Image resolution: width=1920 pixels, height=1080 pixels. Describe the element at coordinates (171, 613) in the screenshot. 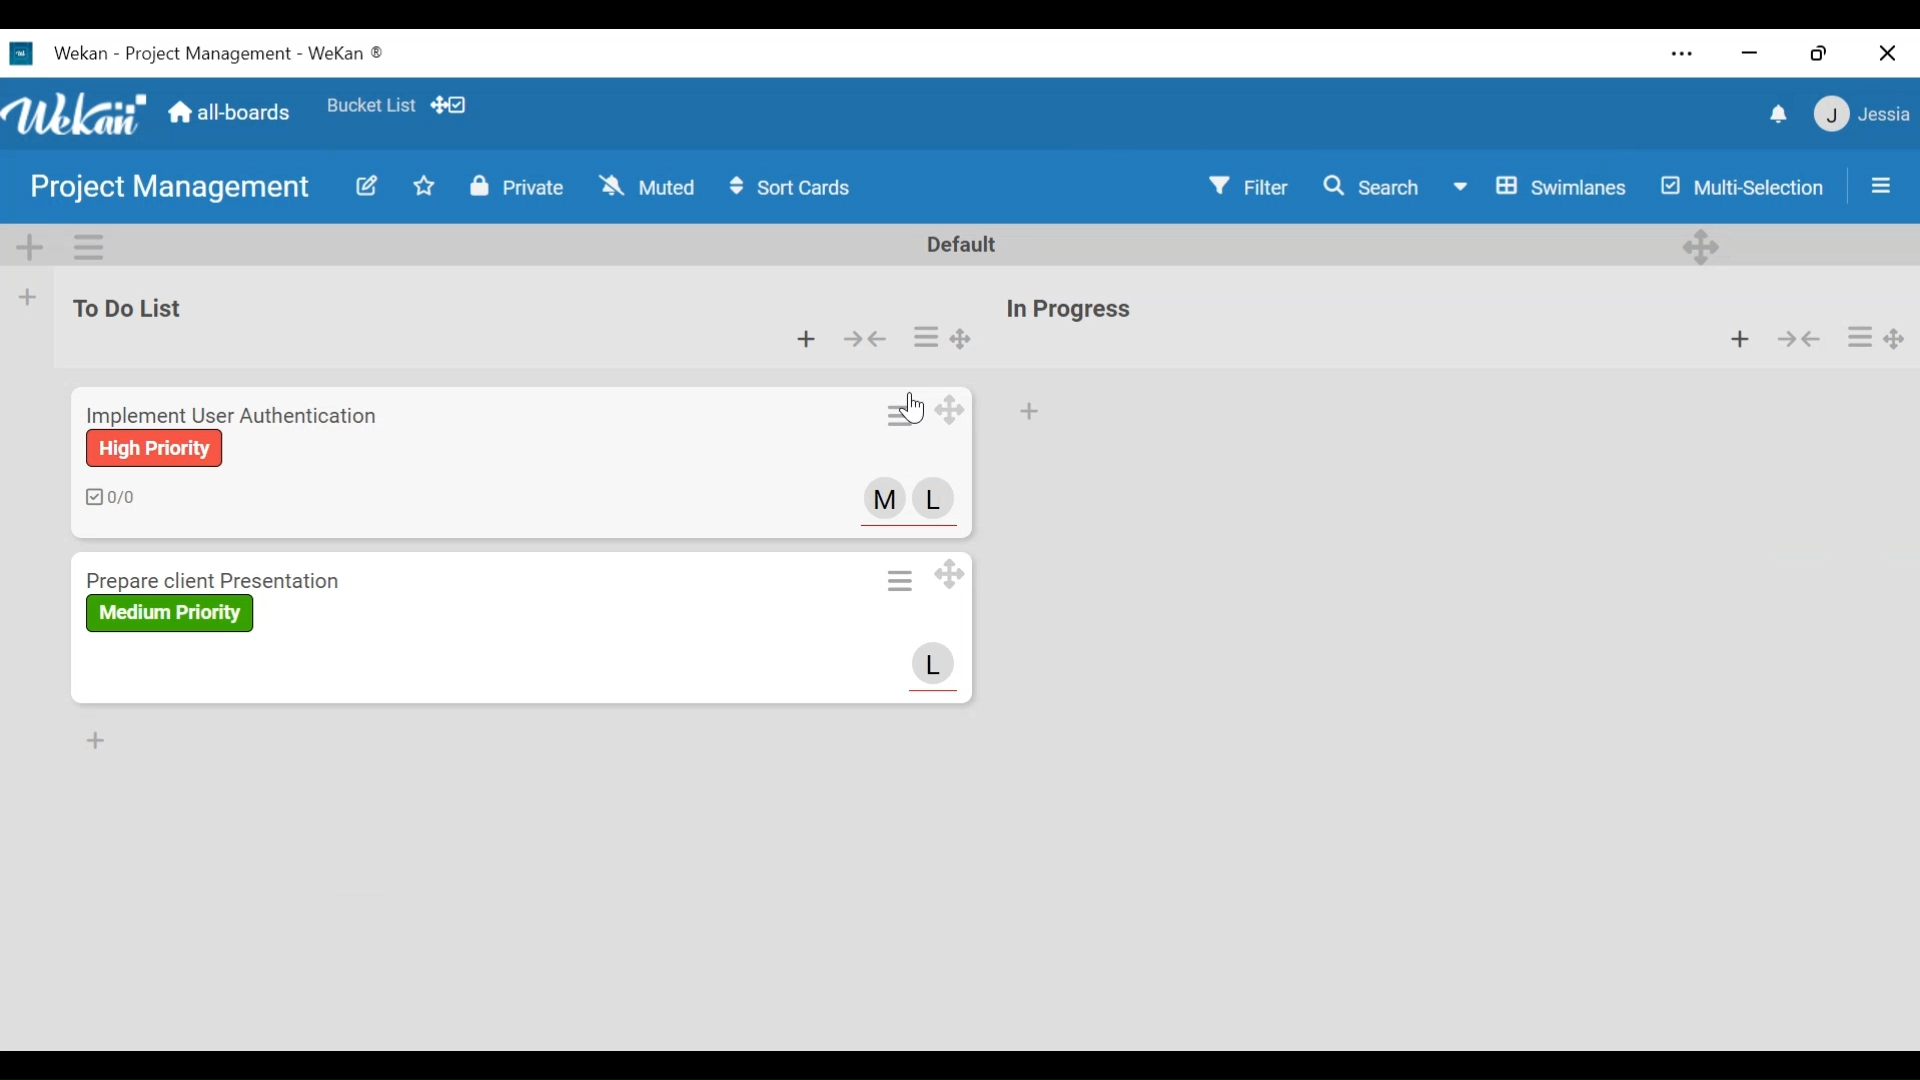

I see `label` at that location.